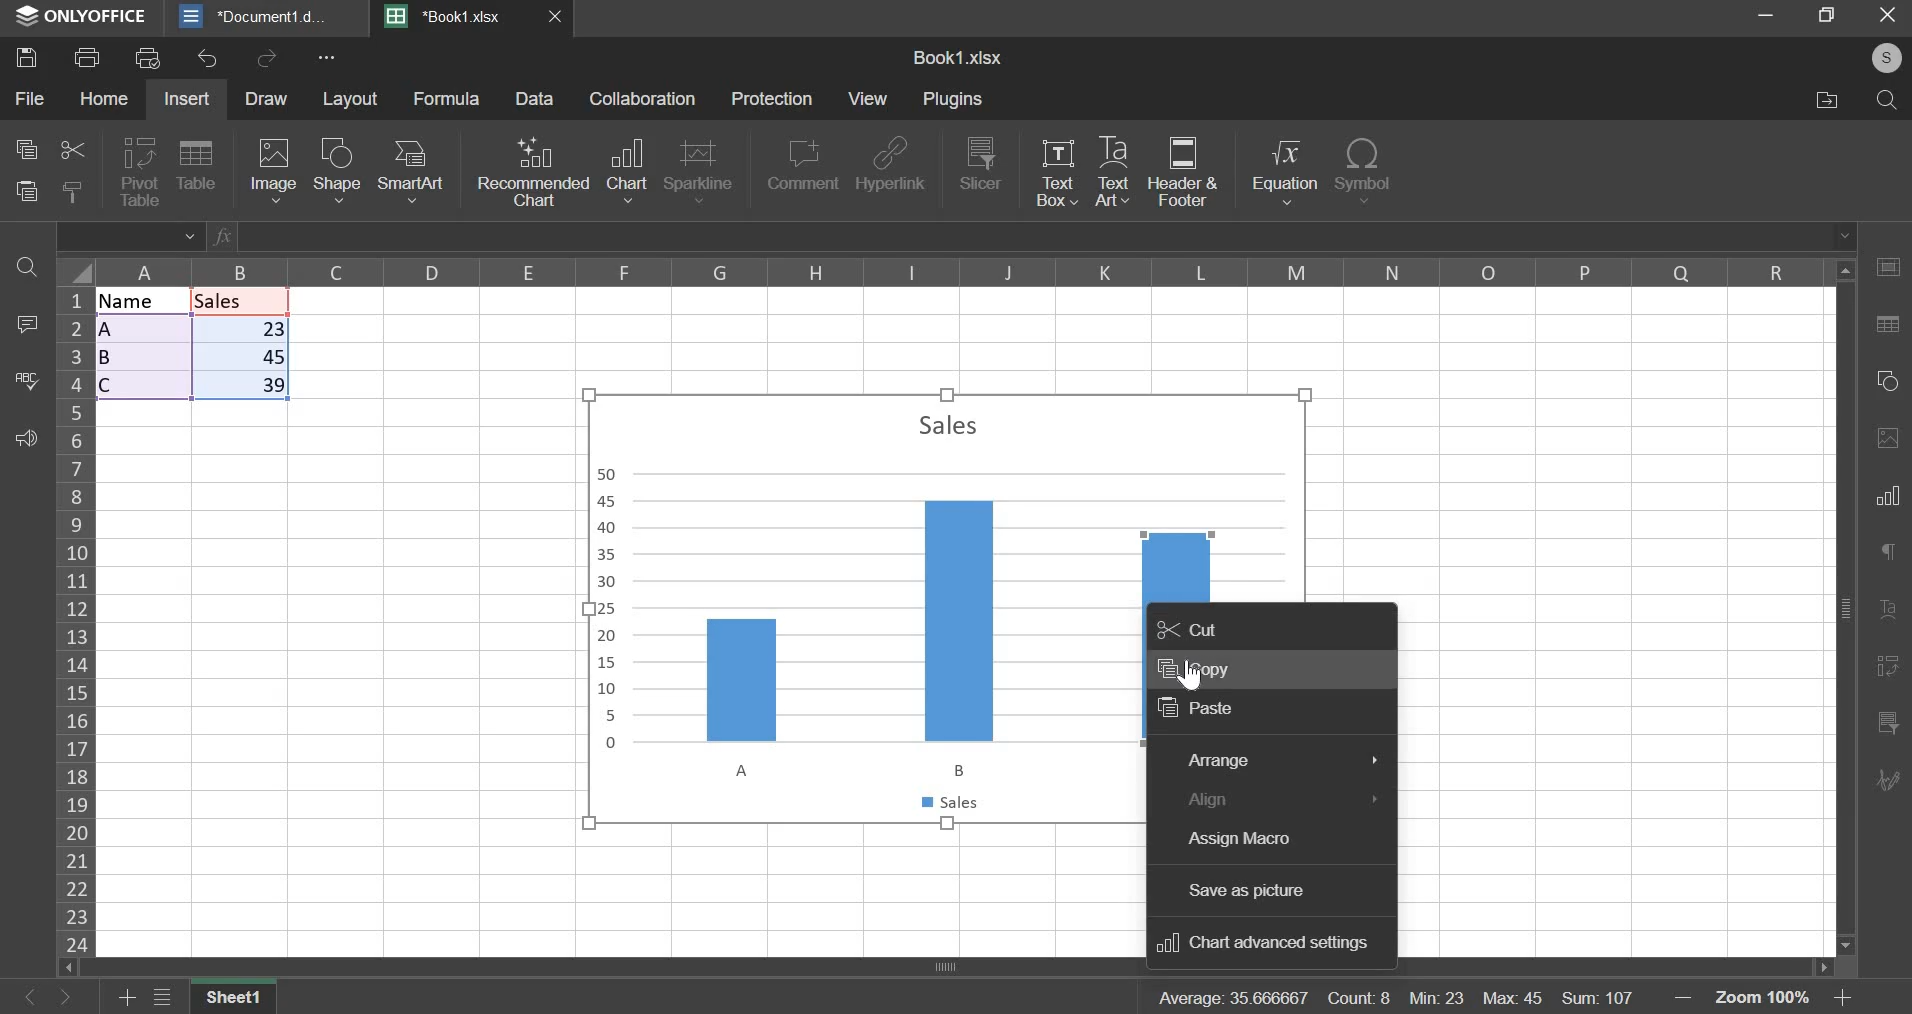 The width and height of the screenshot is (1912, 1014). Describe the element at coordinates (28, 191) in the screenshot. I see `paste` at that location.